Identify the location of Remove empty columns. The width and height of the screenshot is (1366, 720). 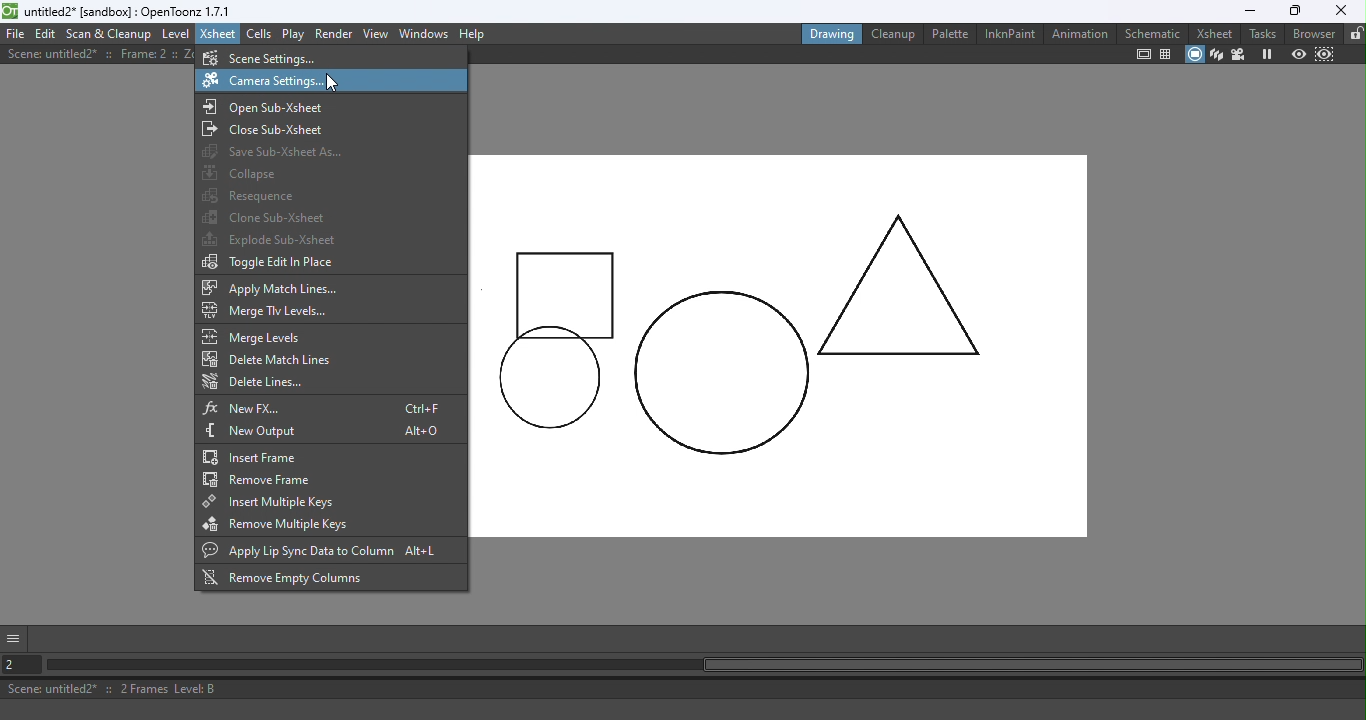
(288, 579).